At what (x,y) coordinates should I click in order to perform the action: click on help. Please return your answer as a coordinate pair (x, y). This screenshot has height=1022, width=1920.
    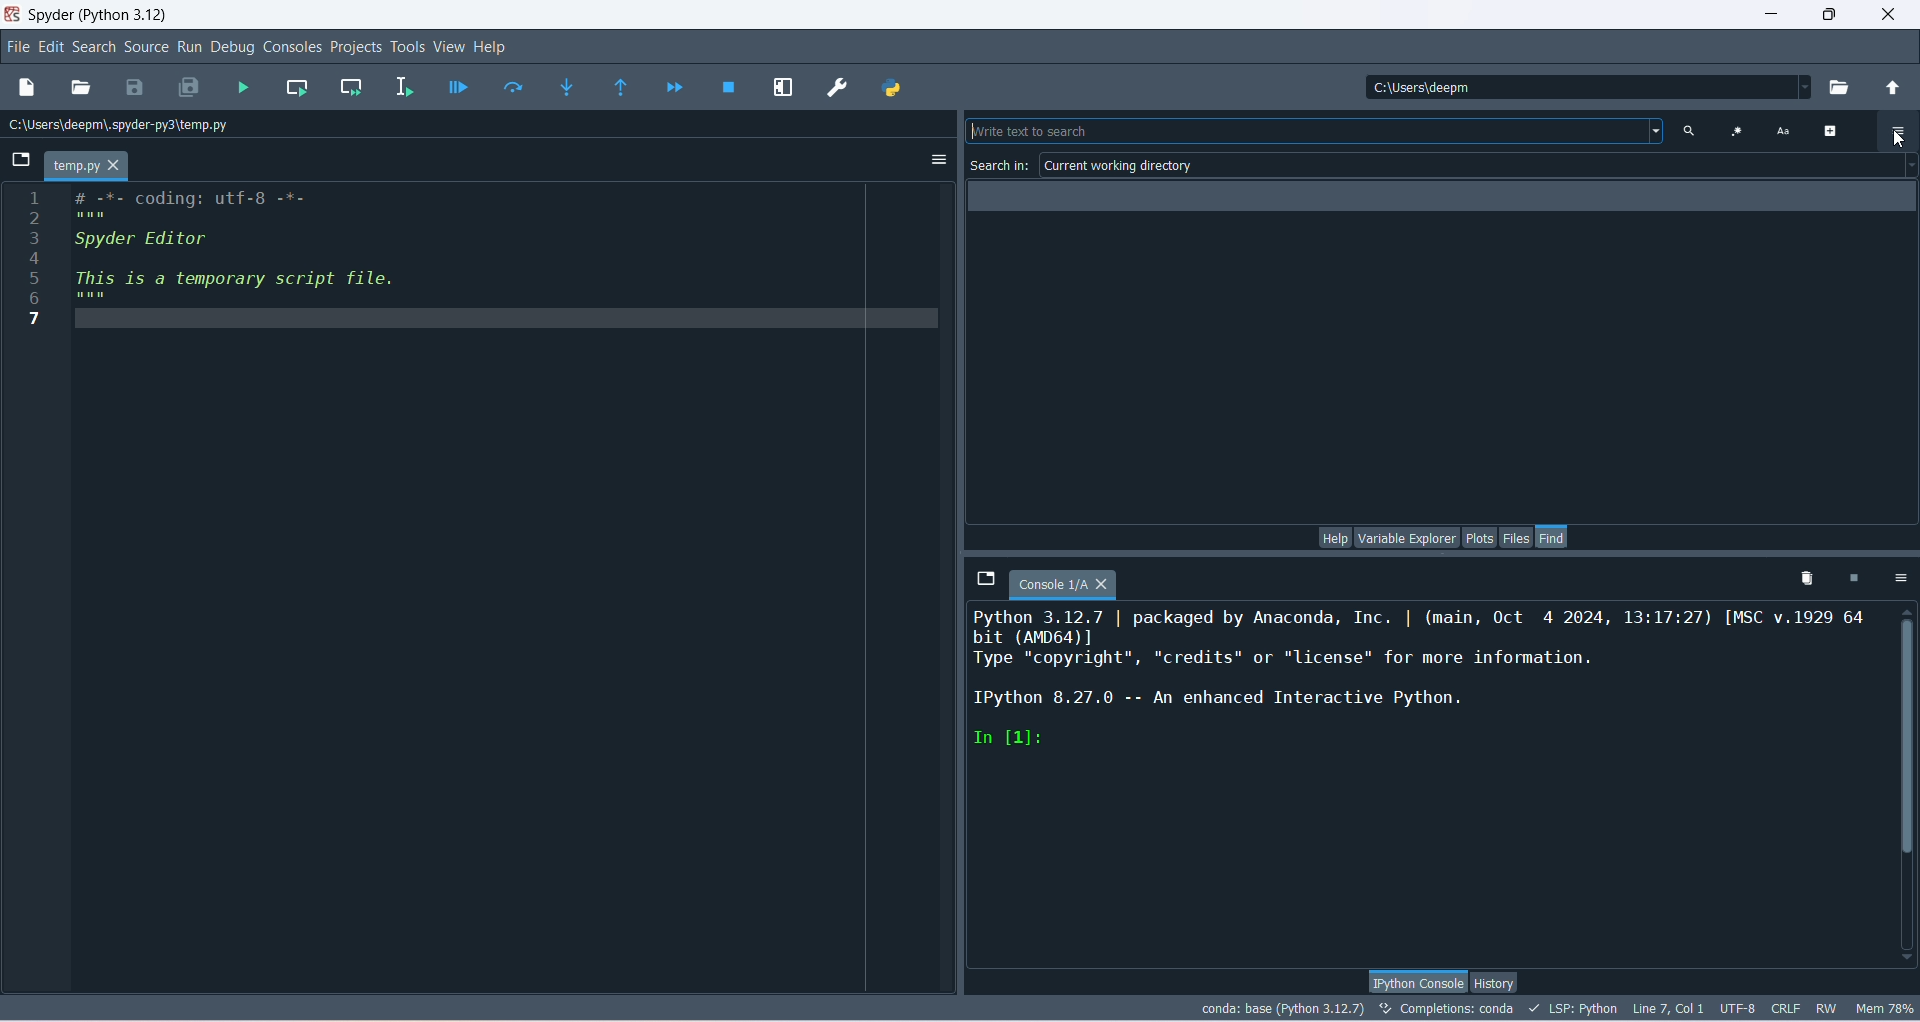
    Looking at the image, I should click on (492, 49).